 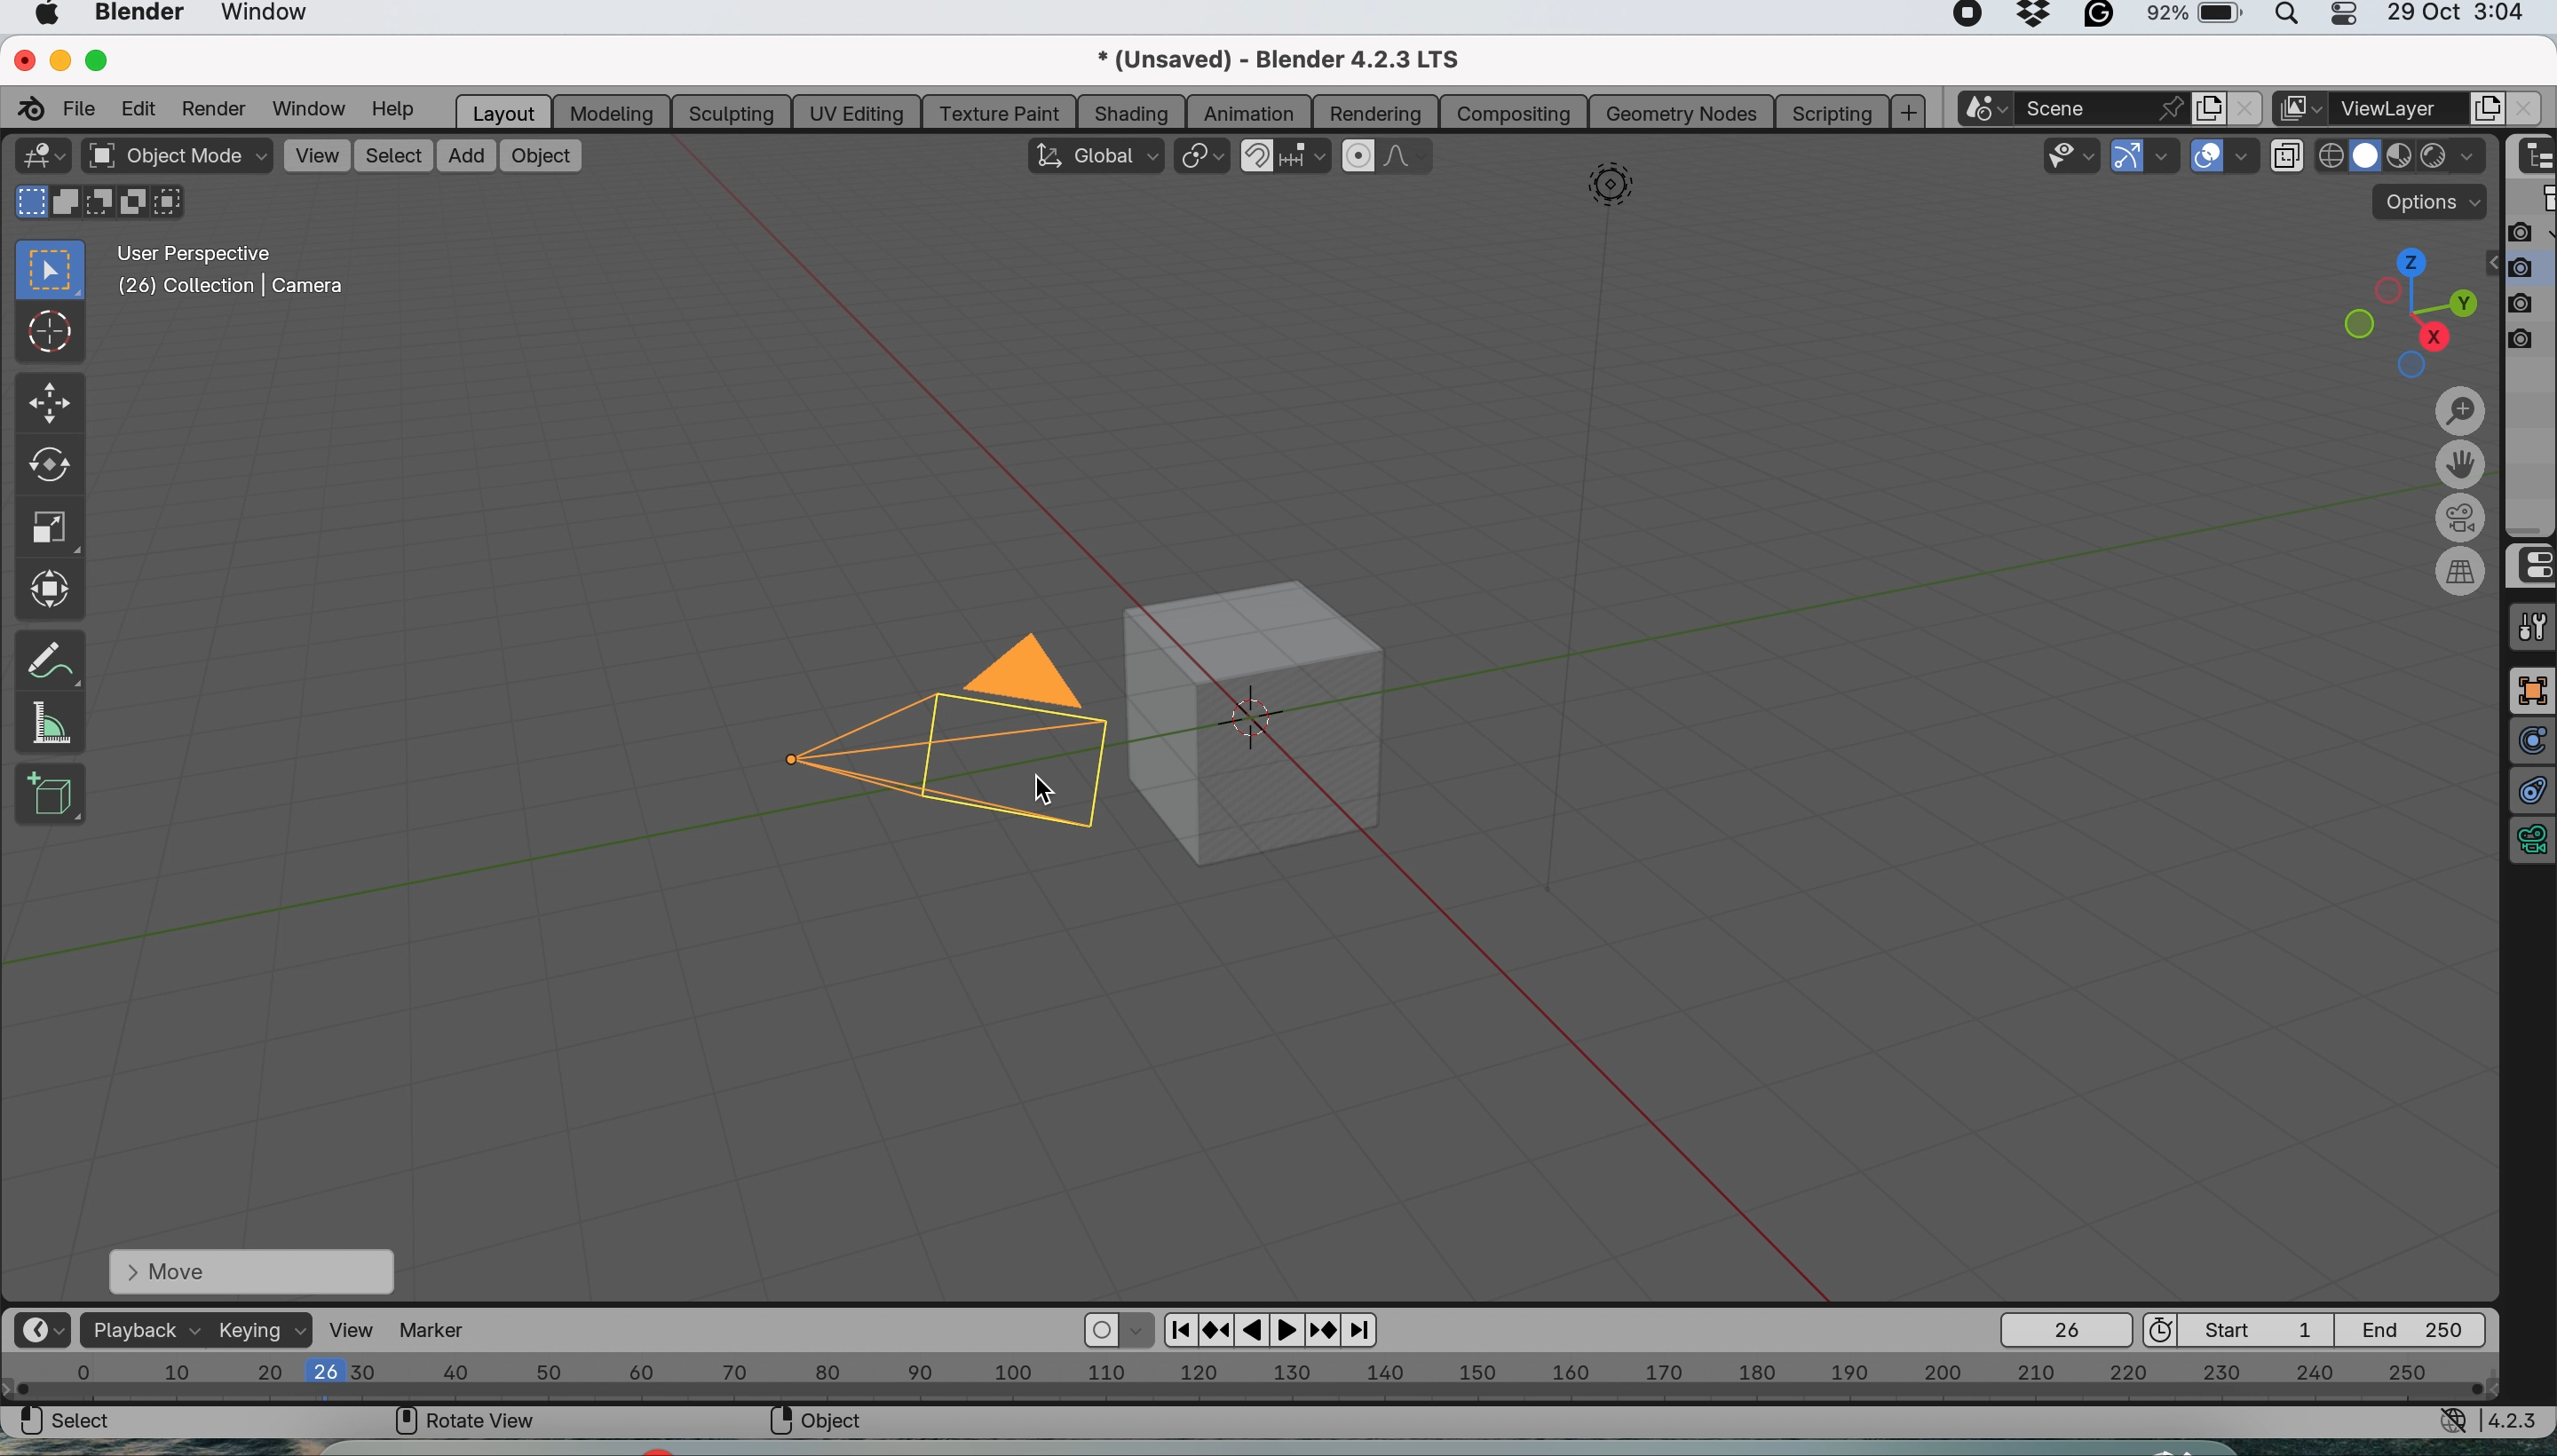 I want to click on *(Unsaved) - Blend 4.2.3 LTS, so click(x=1302, y=59).